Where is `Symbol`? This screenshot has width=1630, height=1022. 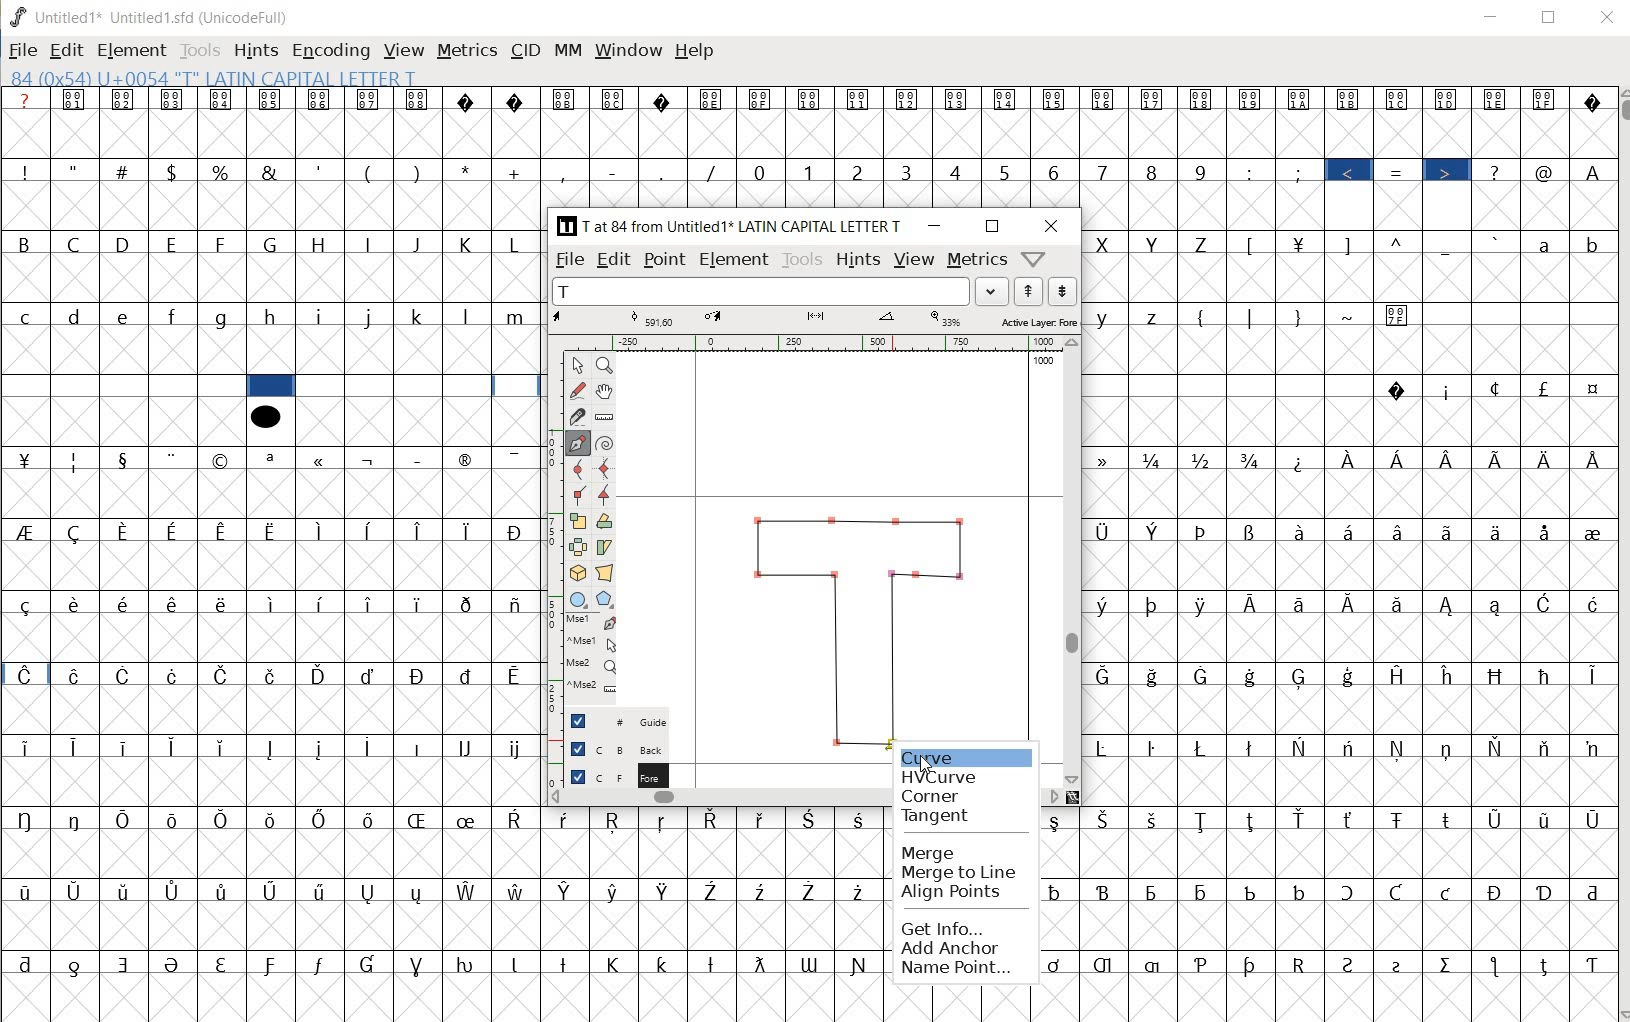
Symbol is located at coordinates (567, 100).